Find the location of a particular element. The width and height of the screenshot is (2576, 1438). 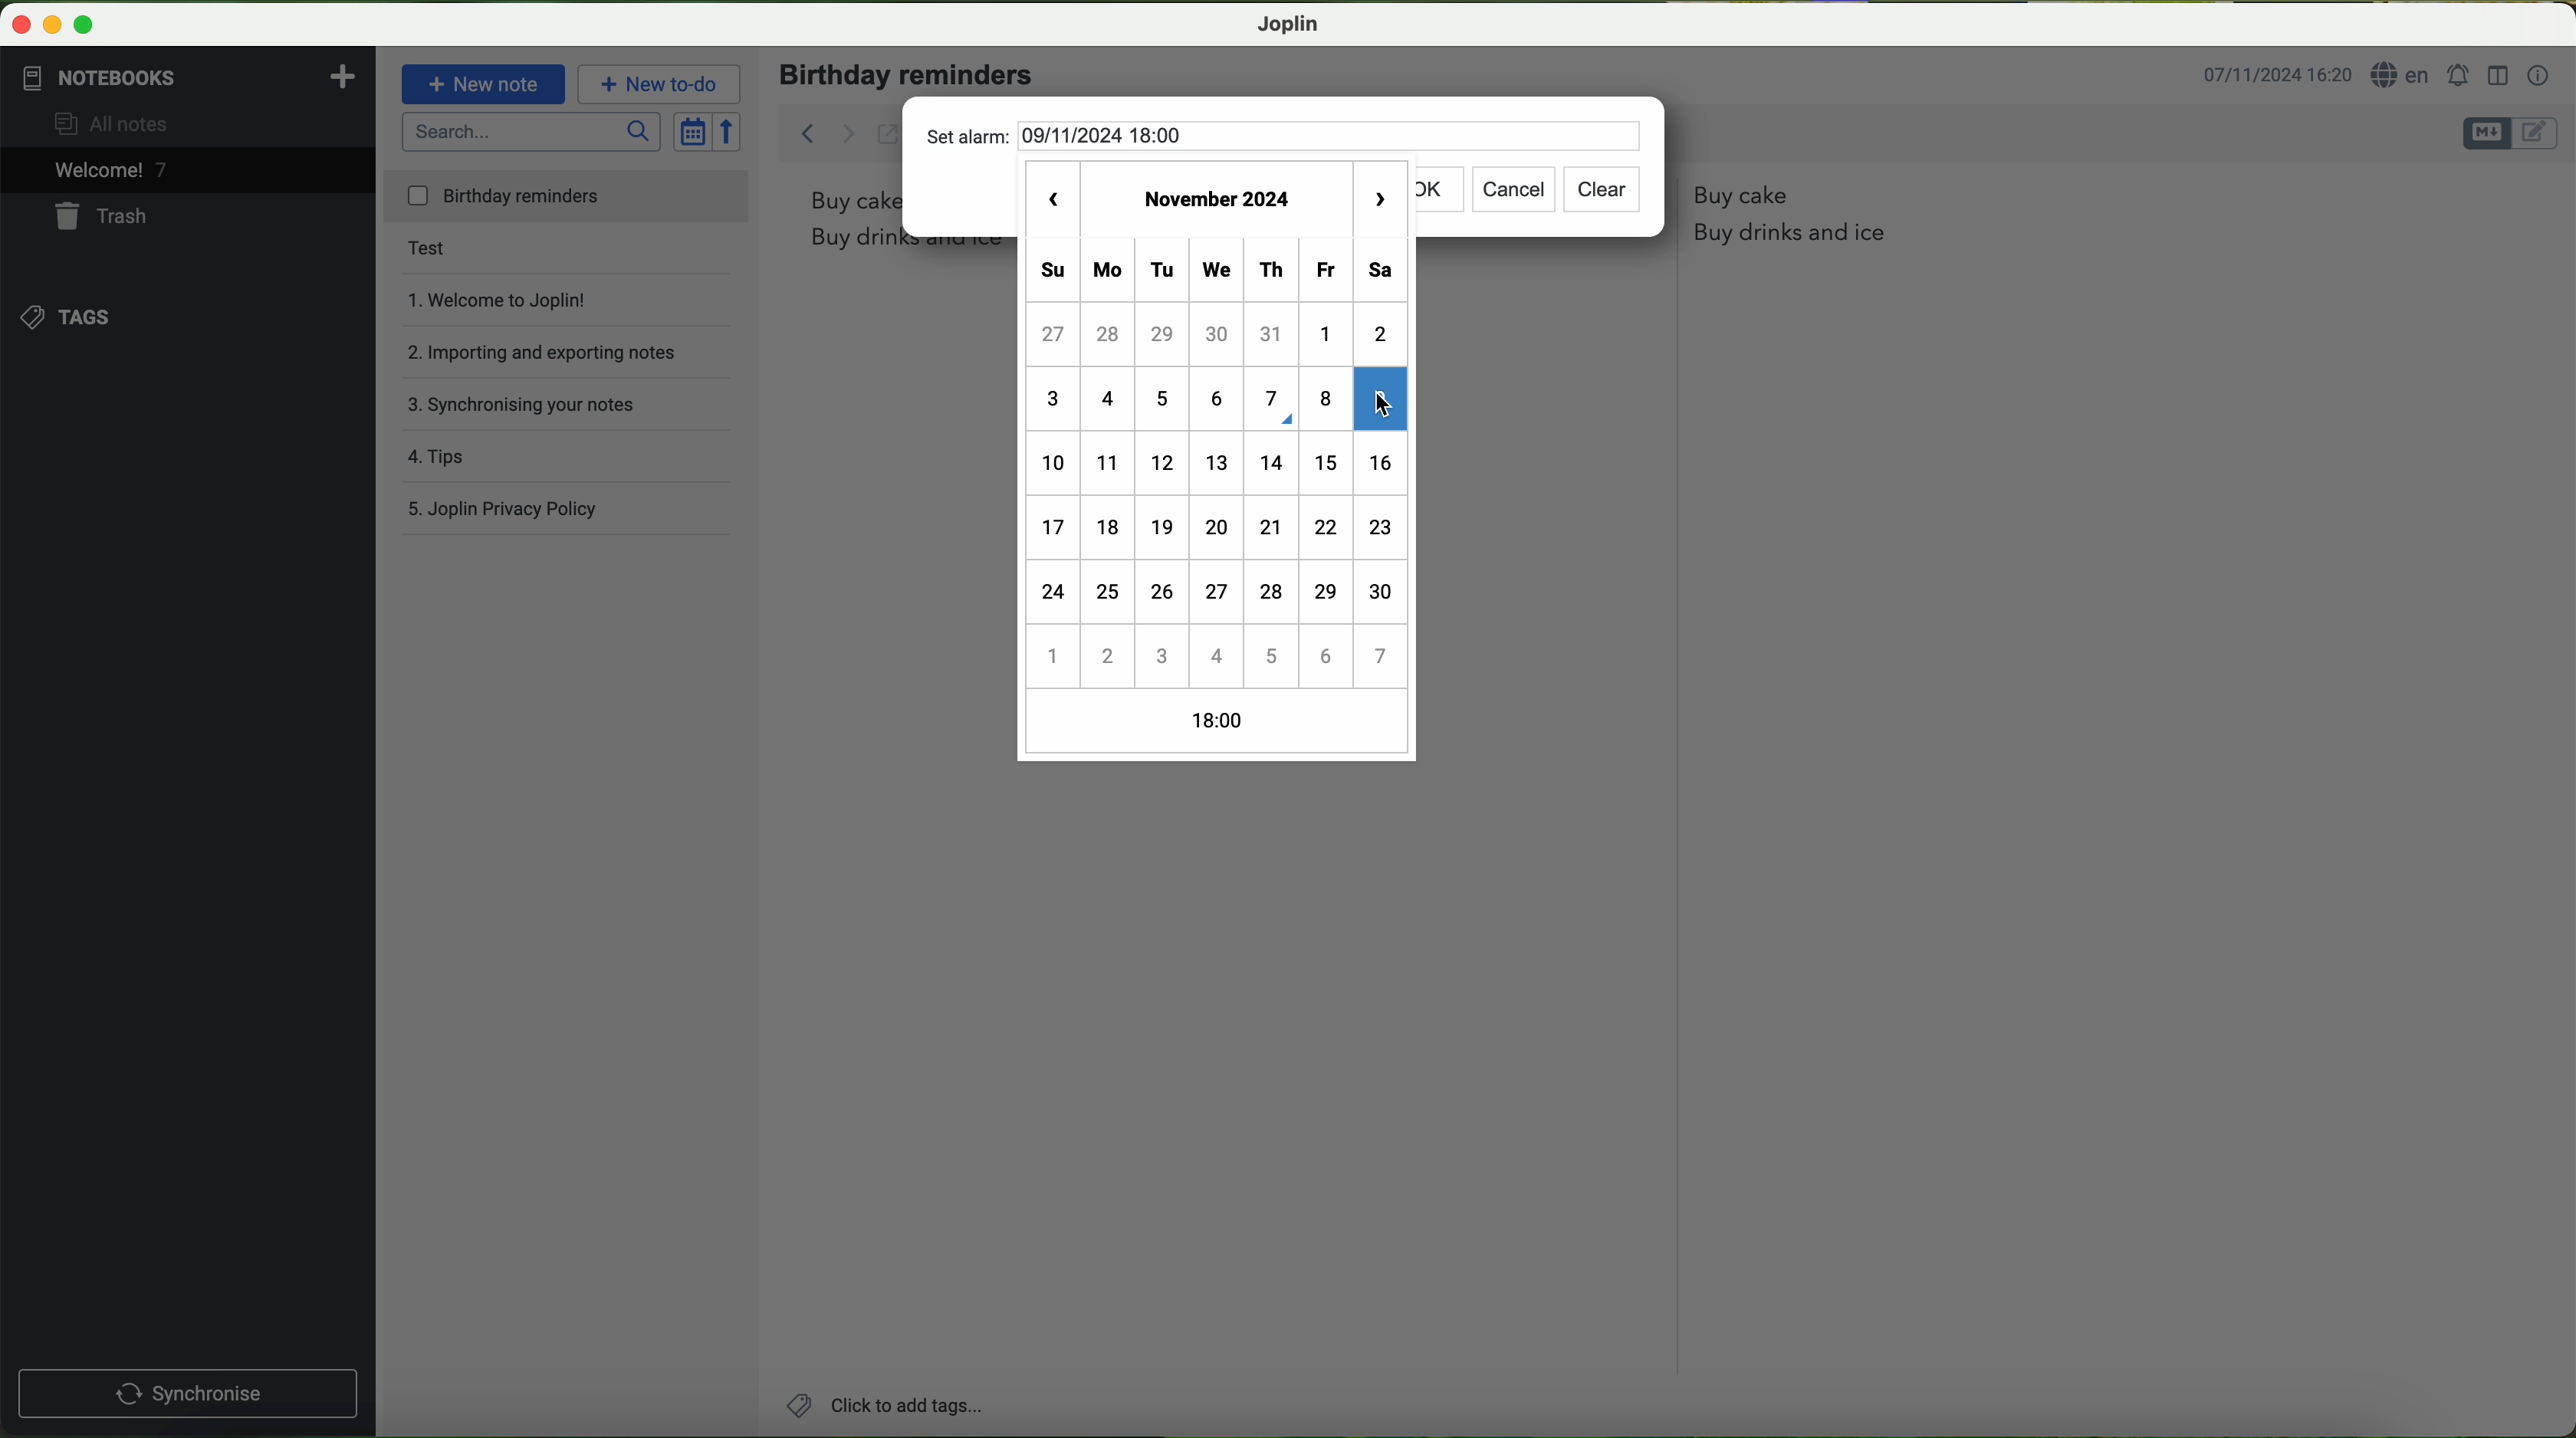

toggle editors is located at coordinates (2512, 134).